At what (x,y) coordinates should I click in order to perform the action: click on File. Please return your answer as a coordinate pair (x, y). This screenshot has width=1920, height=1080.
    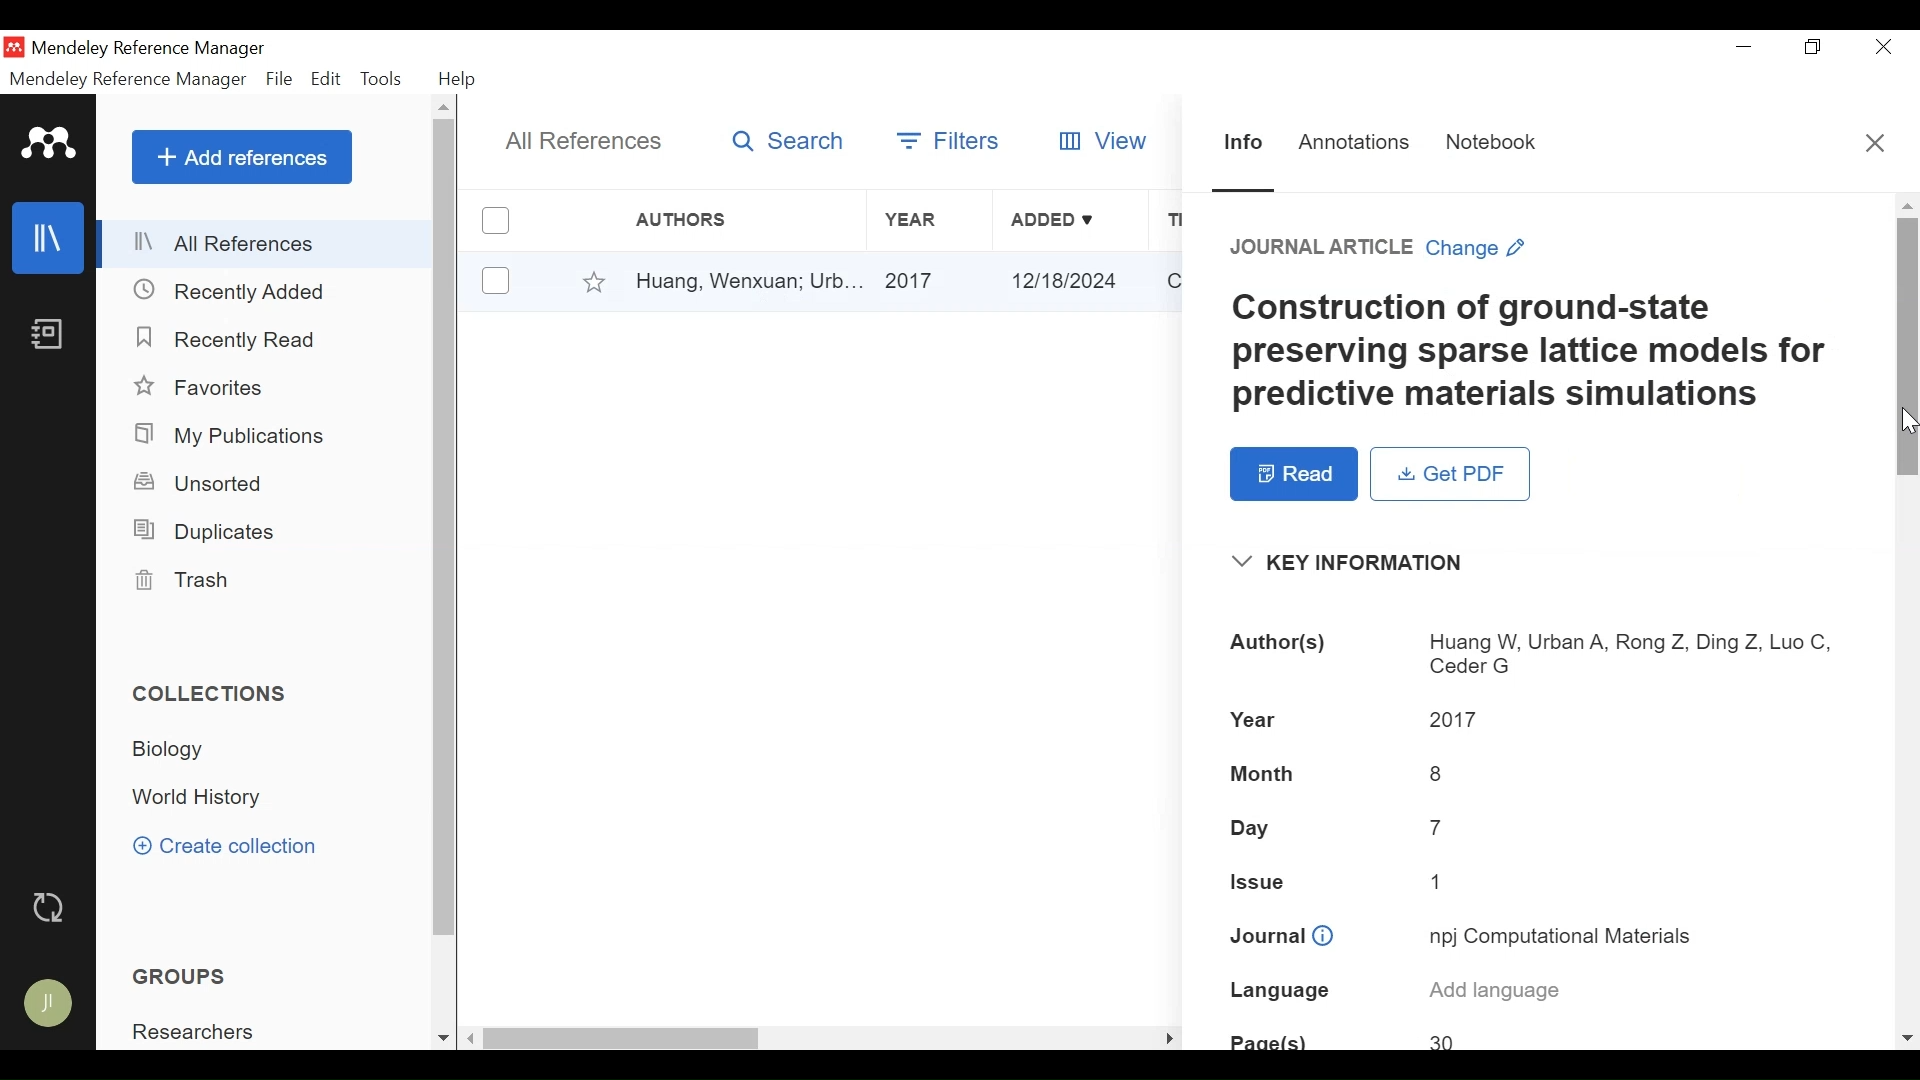
    Looking at the image, I should click on (280, 79).